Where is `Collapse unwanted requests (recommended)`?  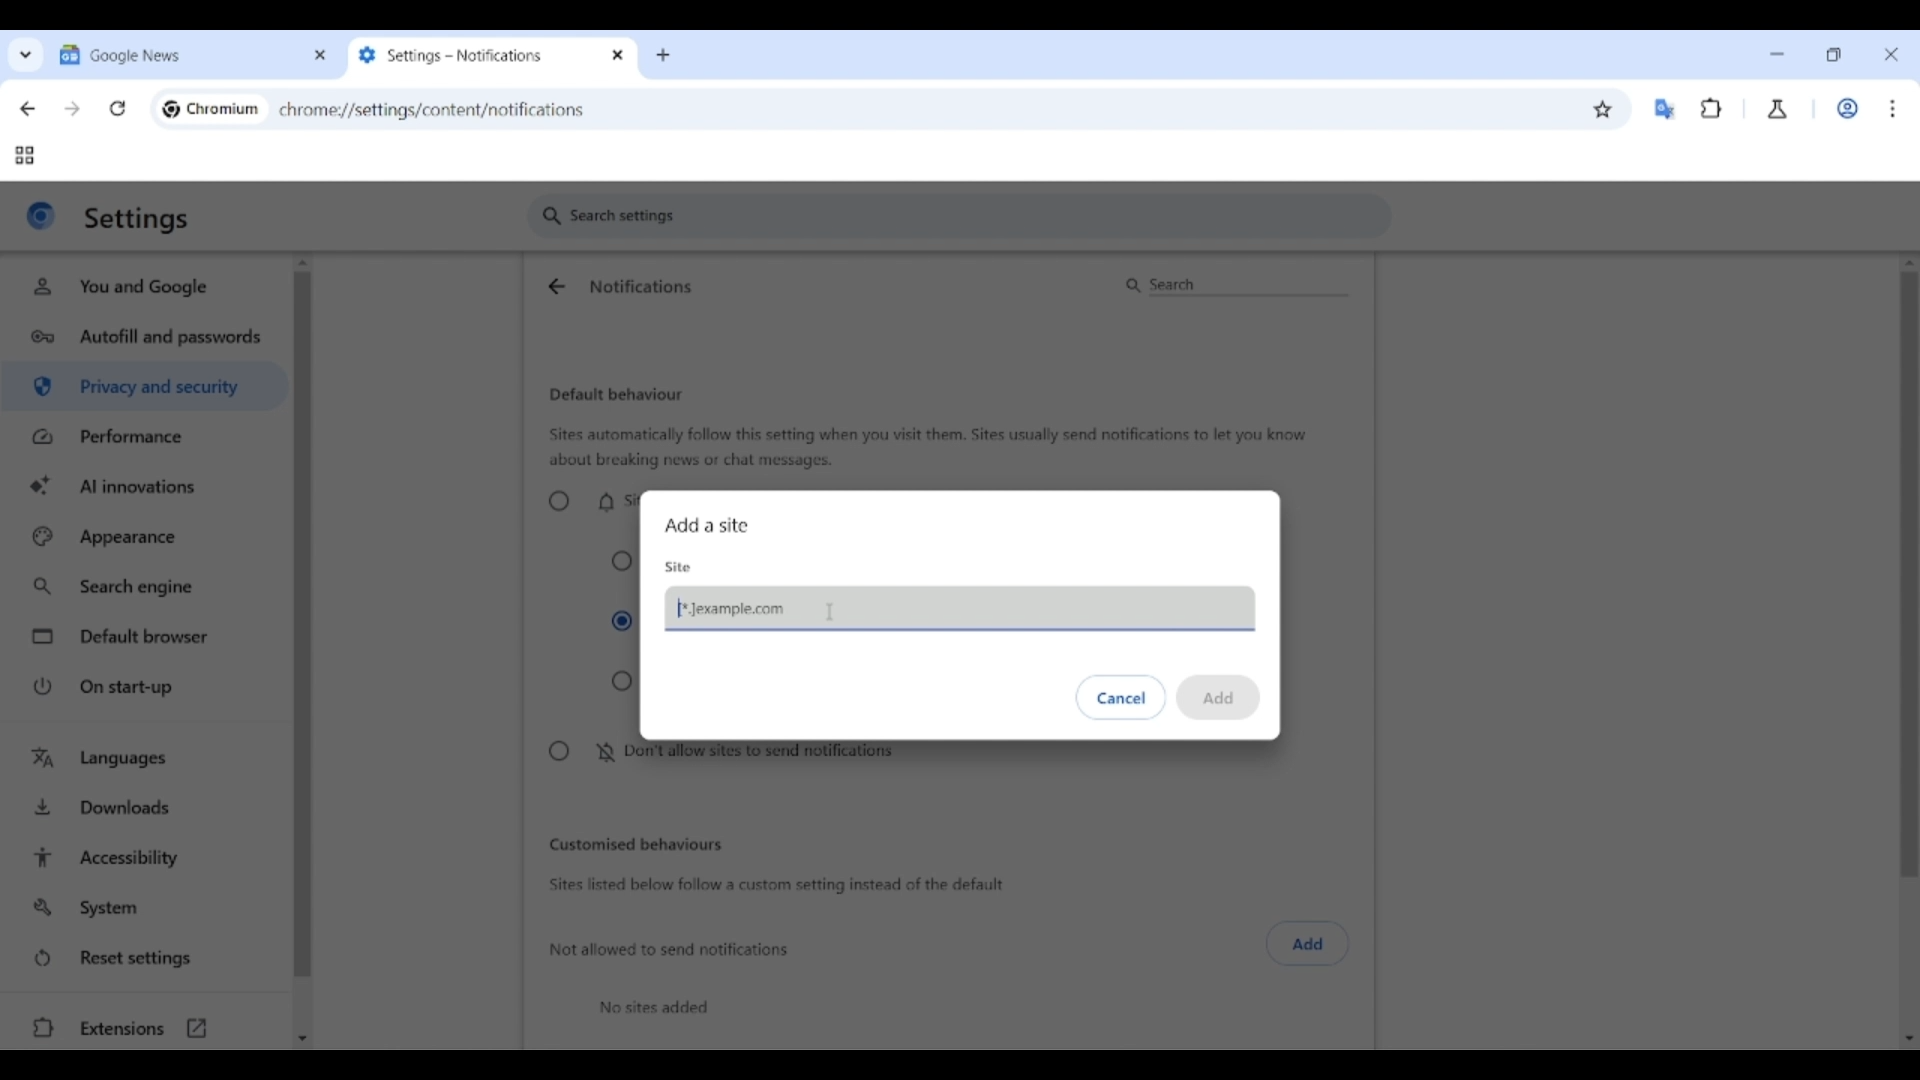 Collapse unwanted requests (recommended) is located at coordinates (622, 622).